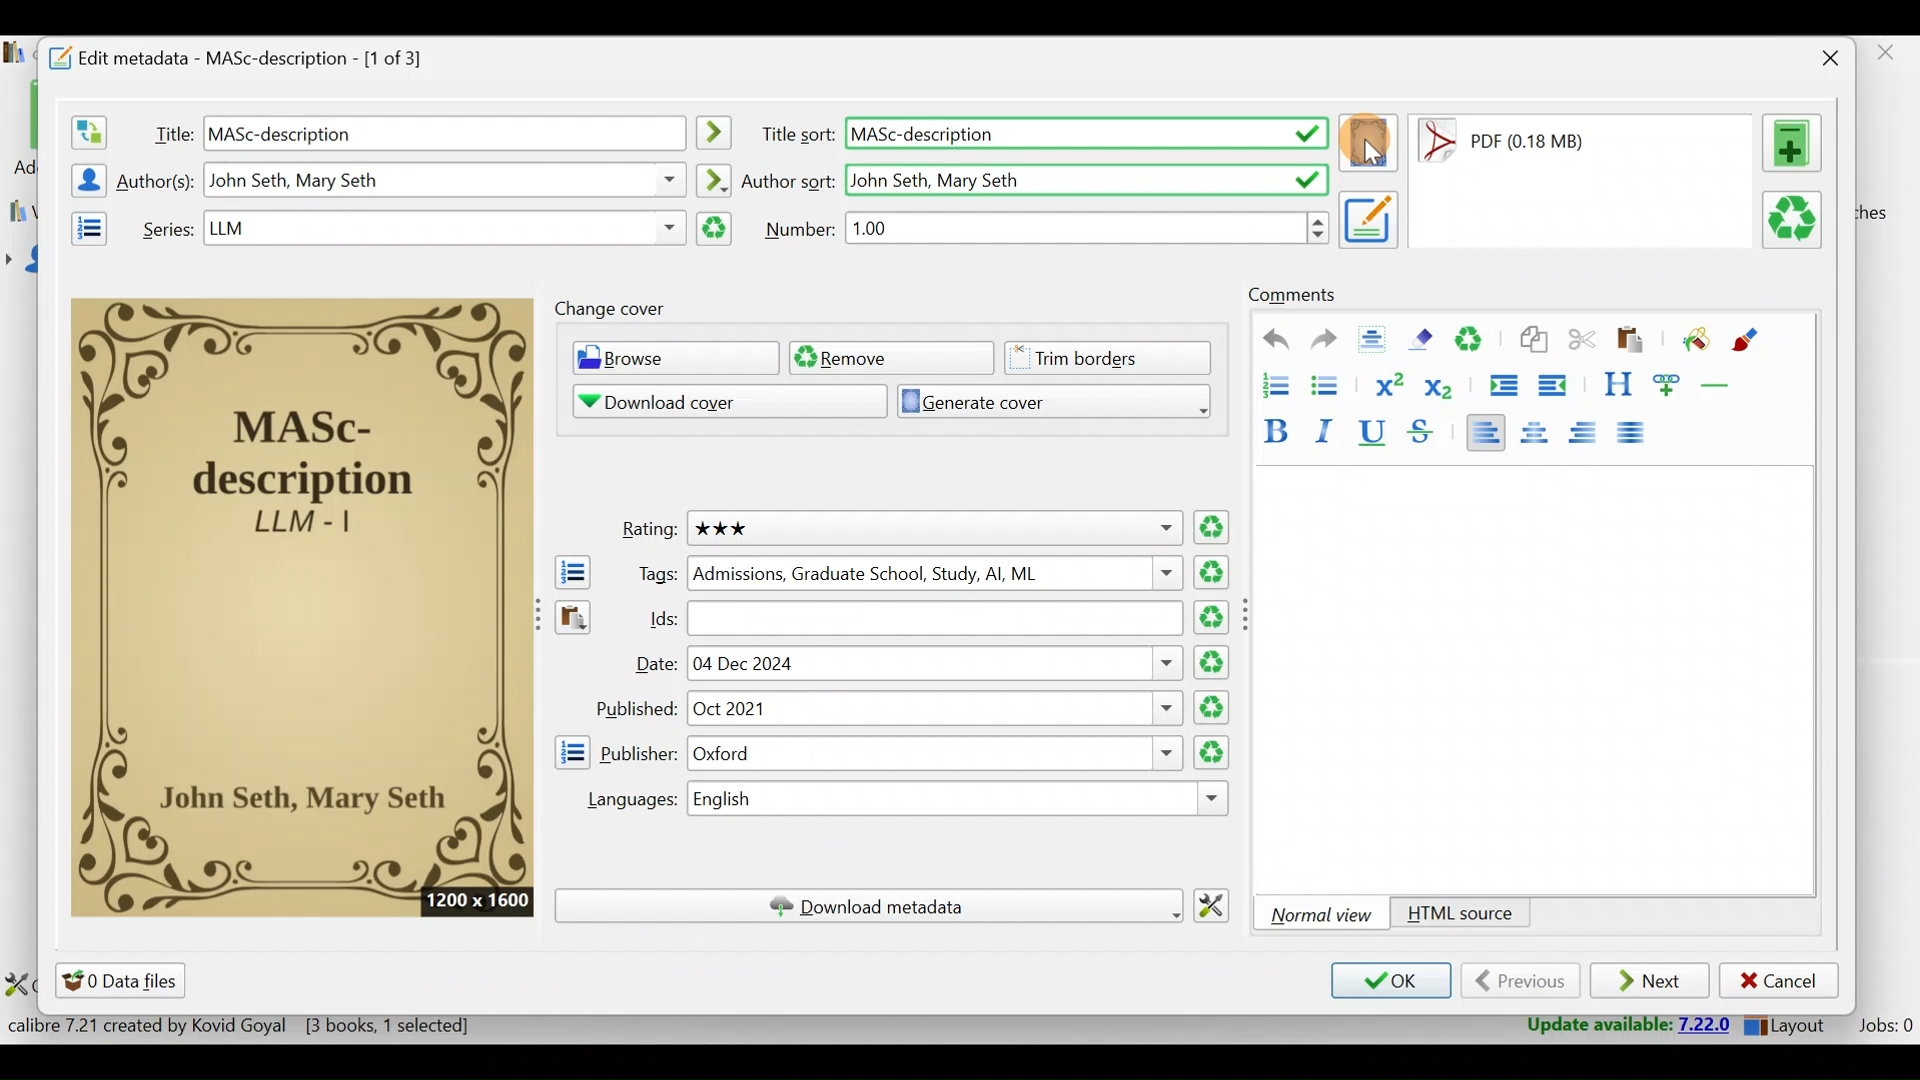 The width and height of the screenshot is (1920, 1080). Describe the element at coordinates (1634, 341) in the screenshot. I see `Paste` at that location.